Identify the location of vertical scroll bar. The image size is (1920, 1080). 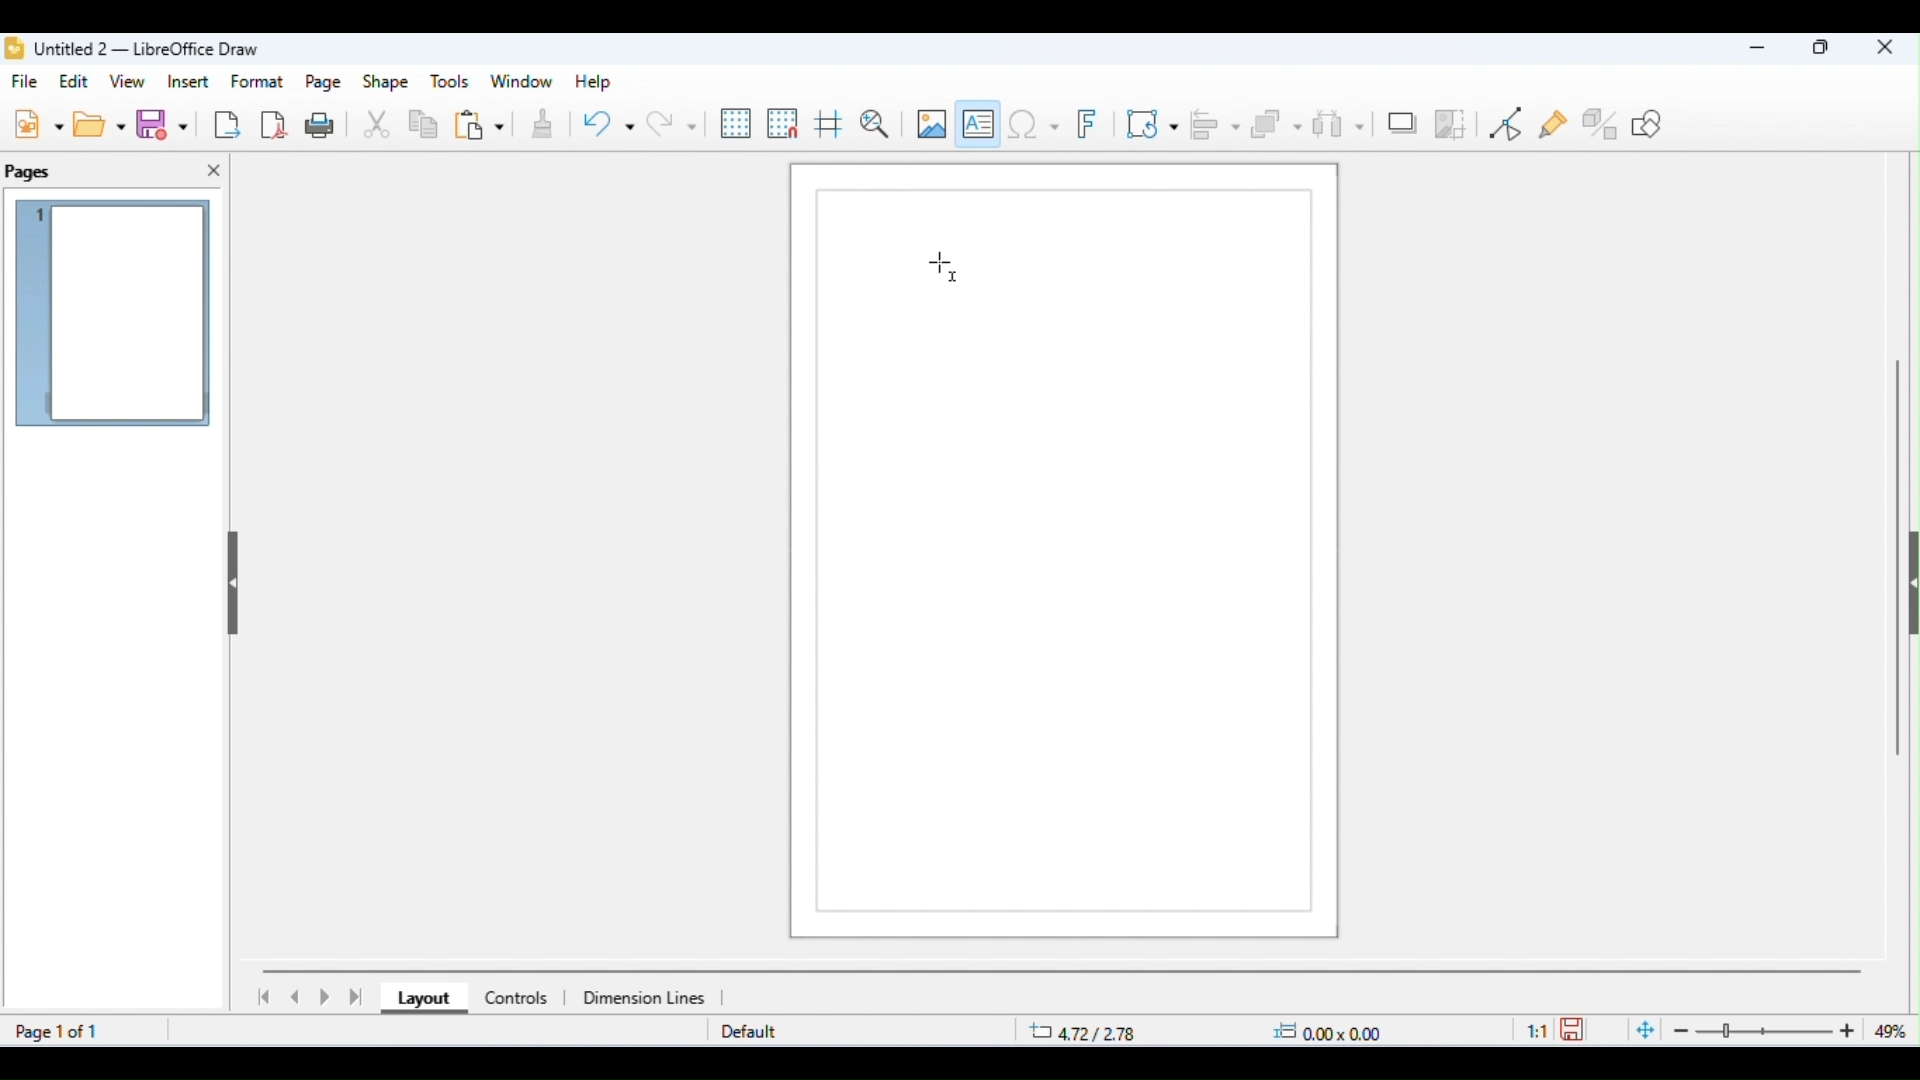
(1898, 550).